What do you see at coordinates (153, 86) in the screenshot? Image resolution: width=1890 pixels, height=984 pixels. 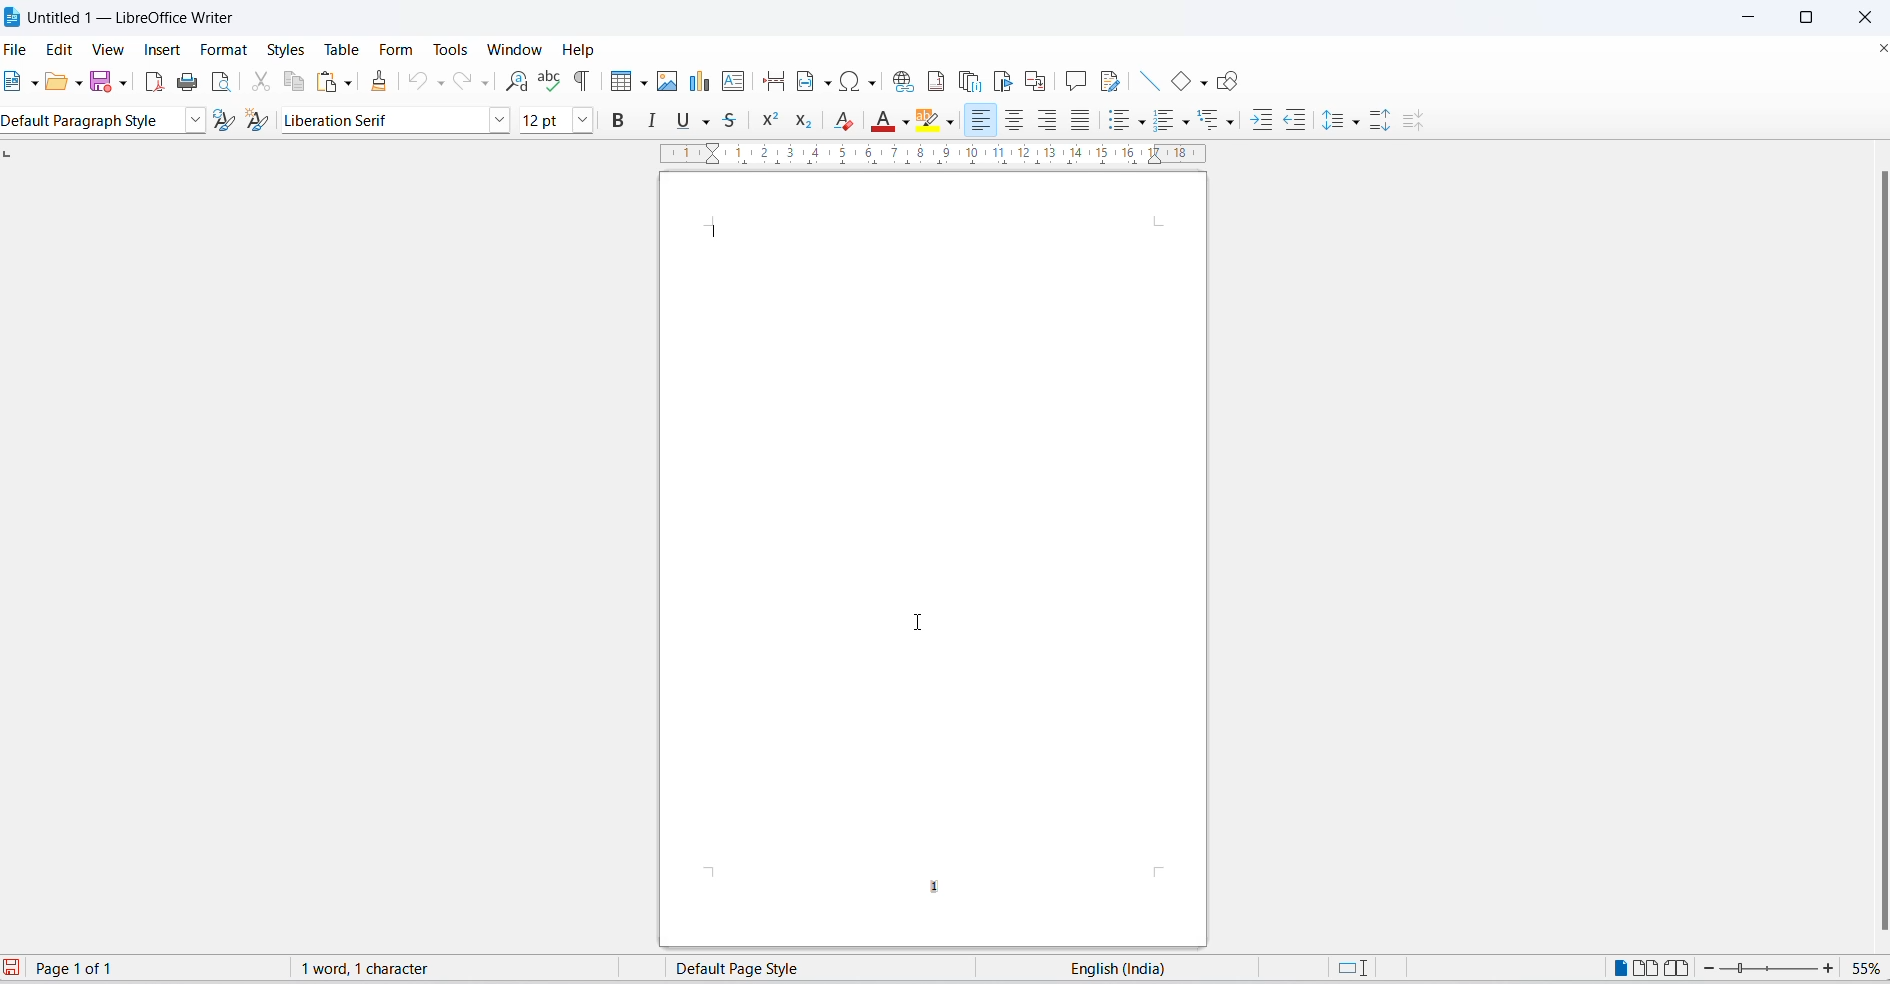 I see `export as pdf` at bounding box center [153, 86].